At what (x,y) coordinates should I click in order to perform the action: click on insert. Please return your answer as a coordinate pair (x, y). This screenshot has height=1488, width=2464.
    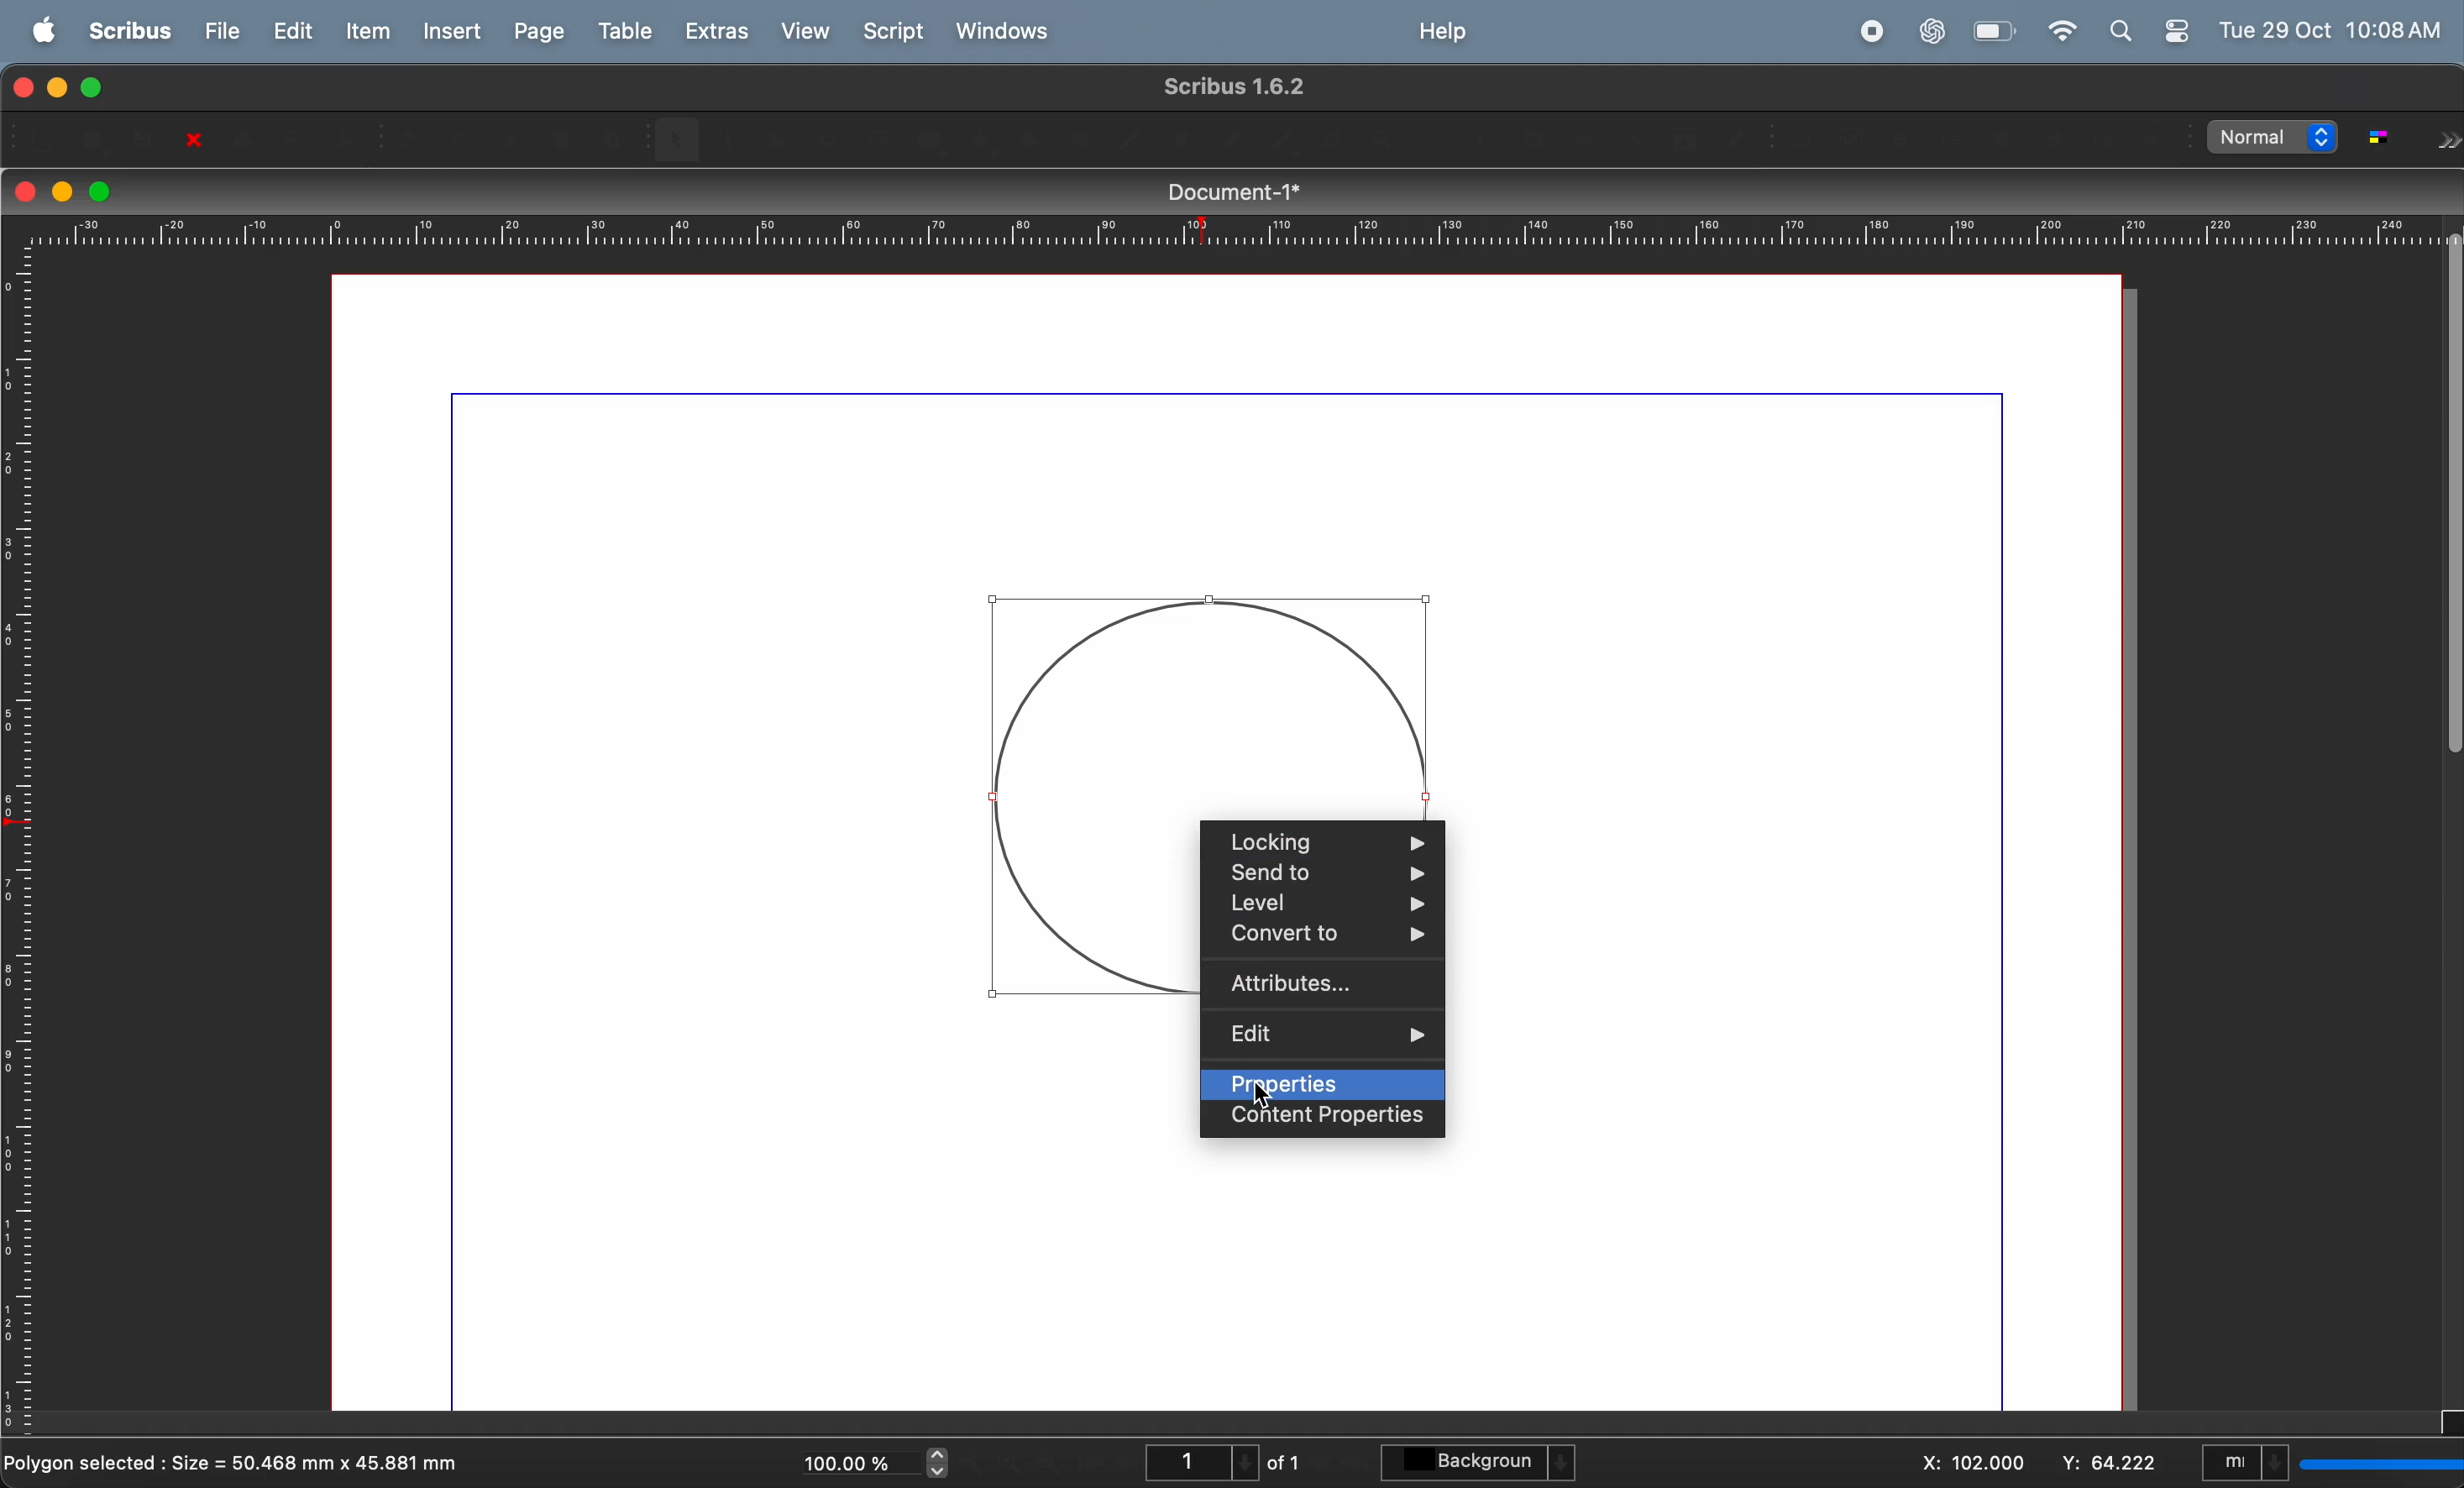
    Looking at the image, I should click on (447, 33).